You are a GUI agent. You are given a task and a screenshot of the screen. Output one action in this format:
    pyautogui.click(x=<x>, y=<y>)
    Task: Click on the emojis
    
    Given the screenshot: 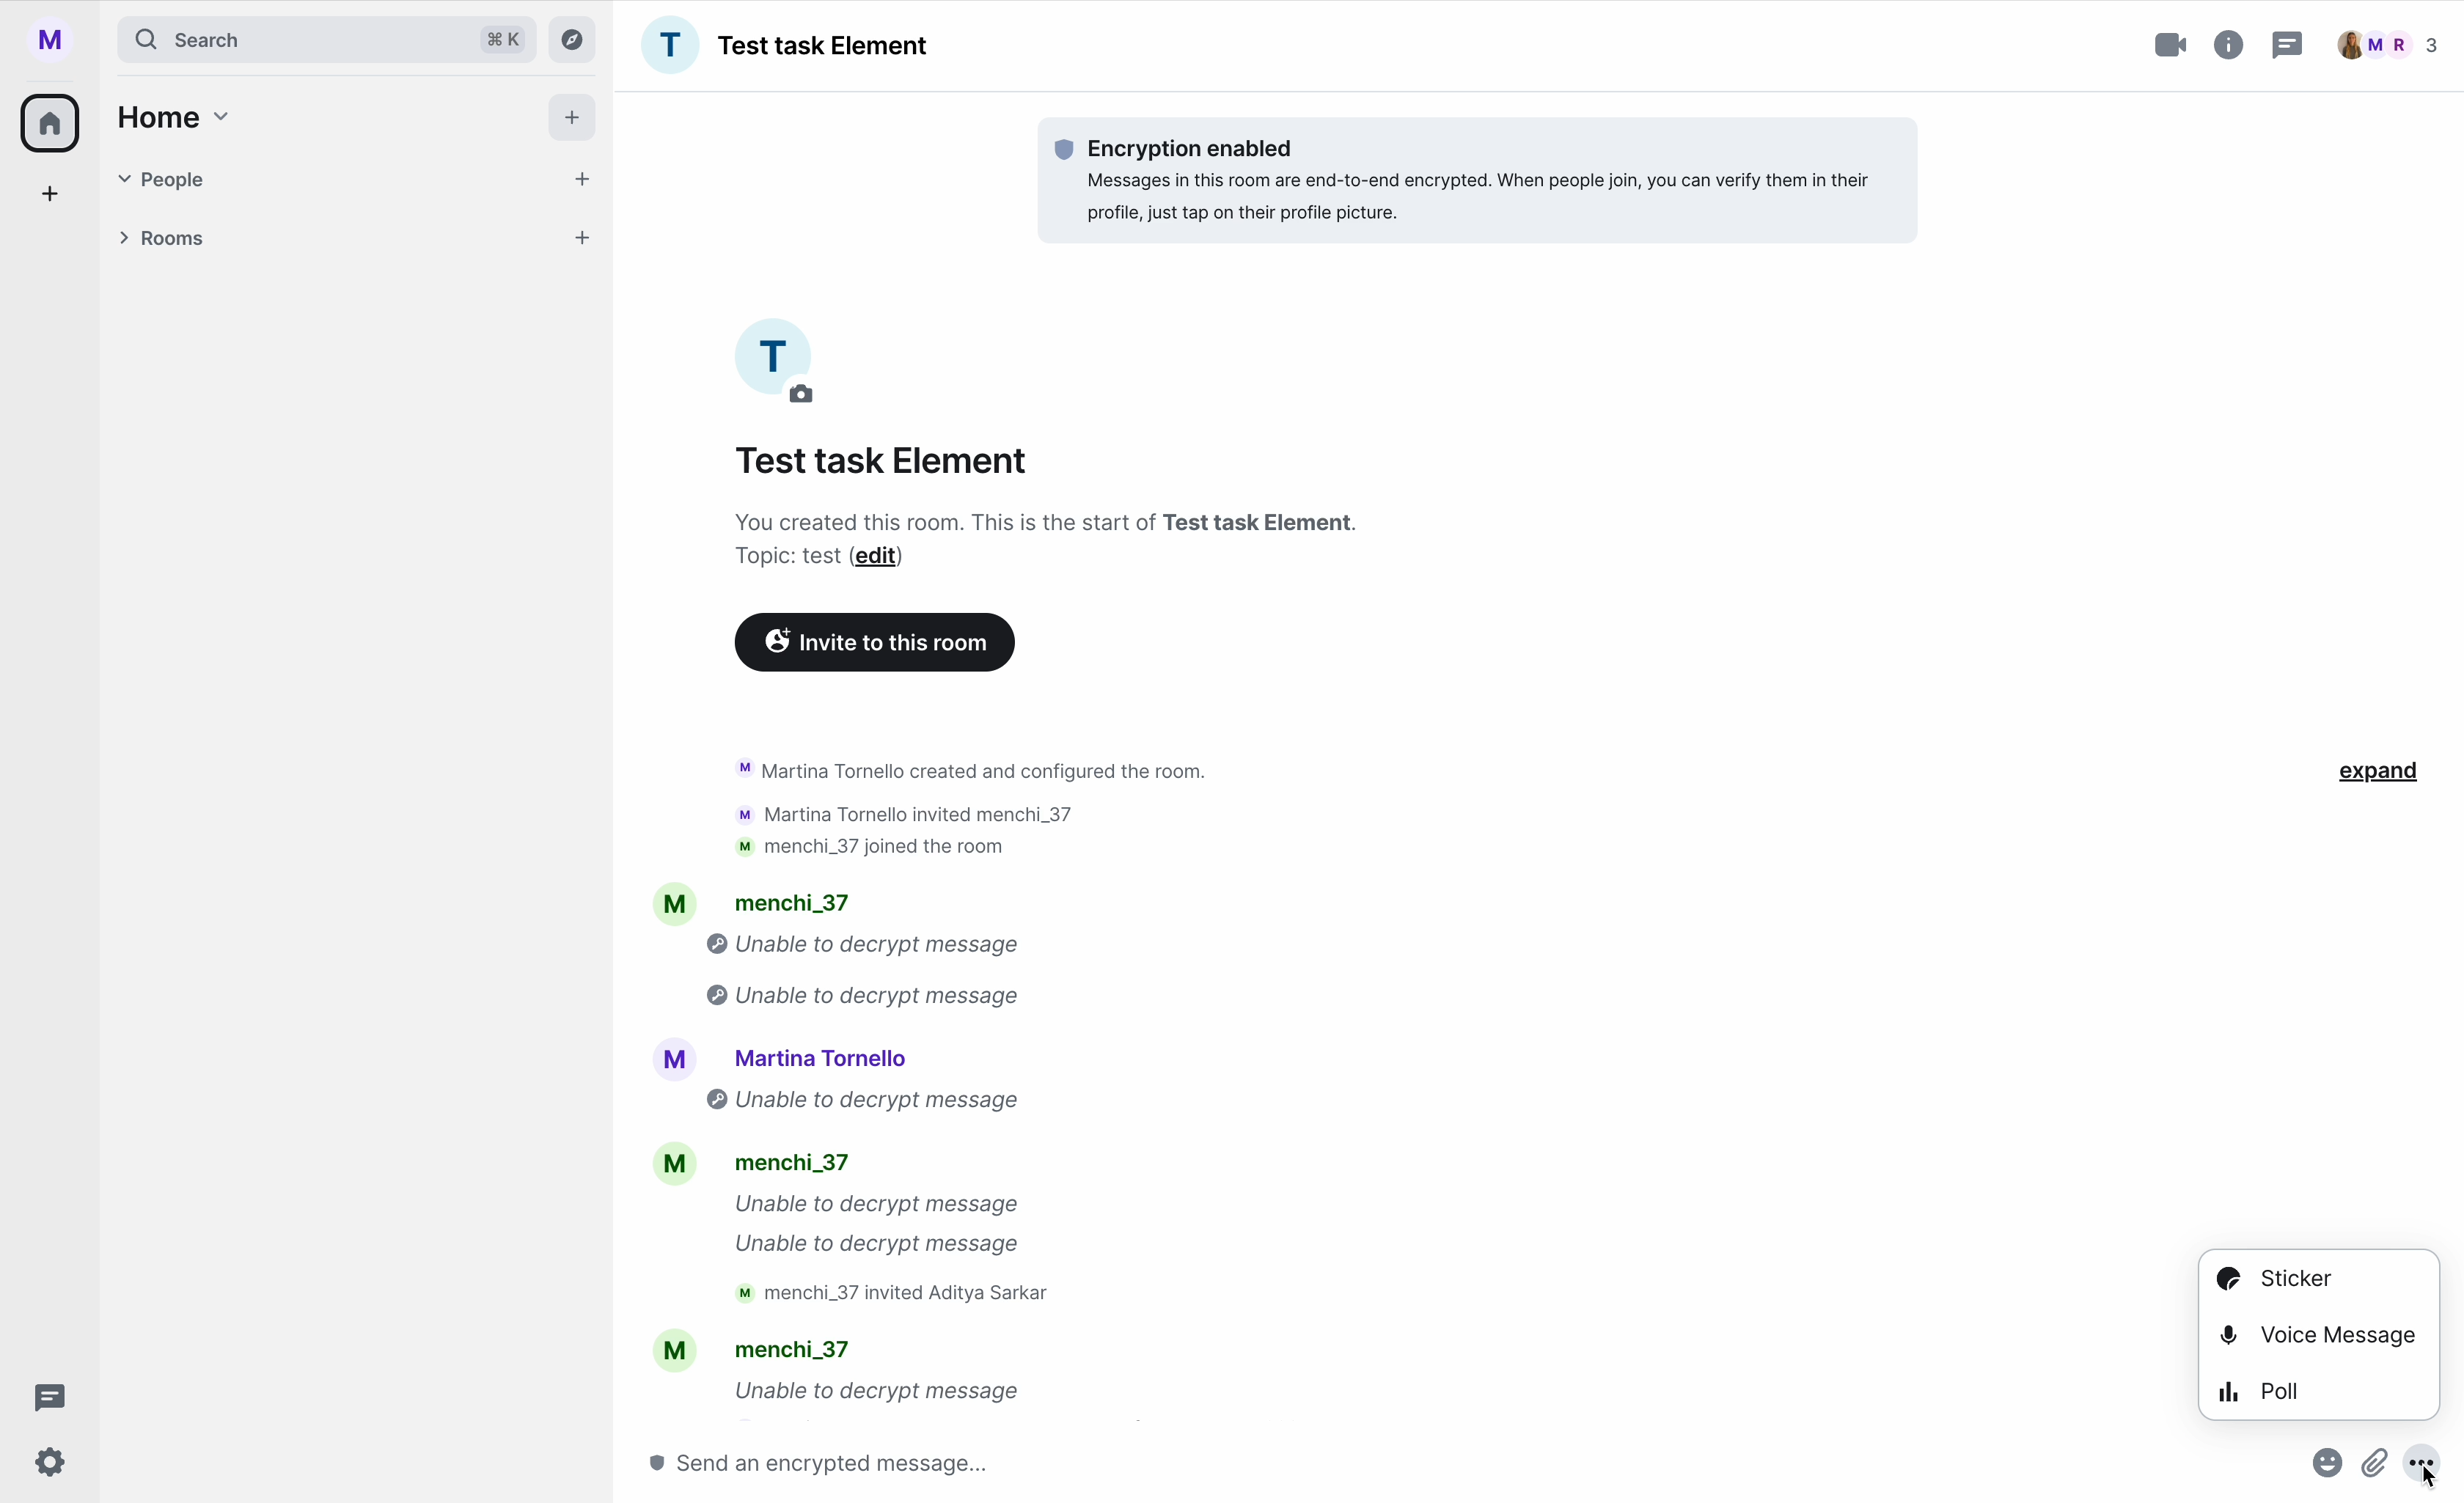 What is the action you would take?
    pyautogui.click(x=2322, y=1471)
    